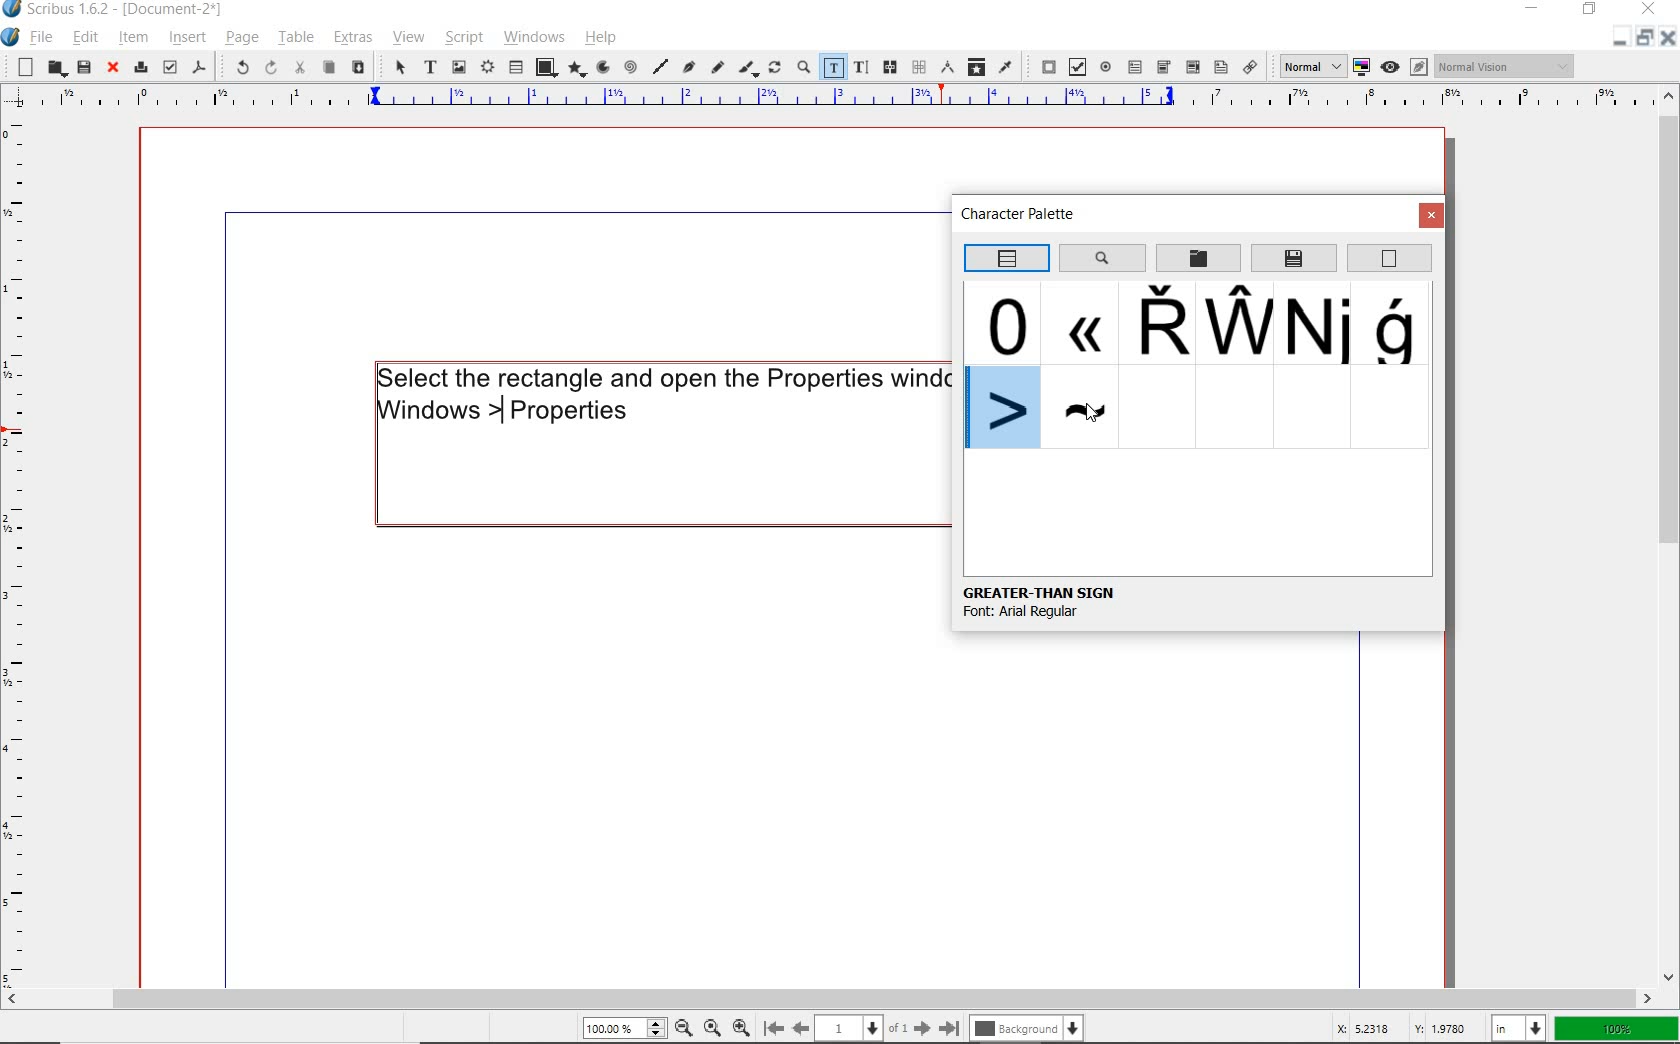 The image size is (1680, 1044). I want to click on character palette, so click(1025, 216).